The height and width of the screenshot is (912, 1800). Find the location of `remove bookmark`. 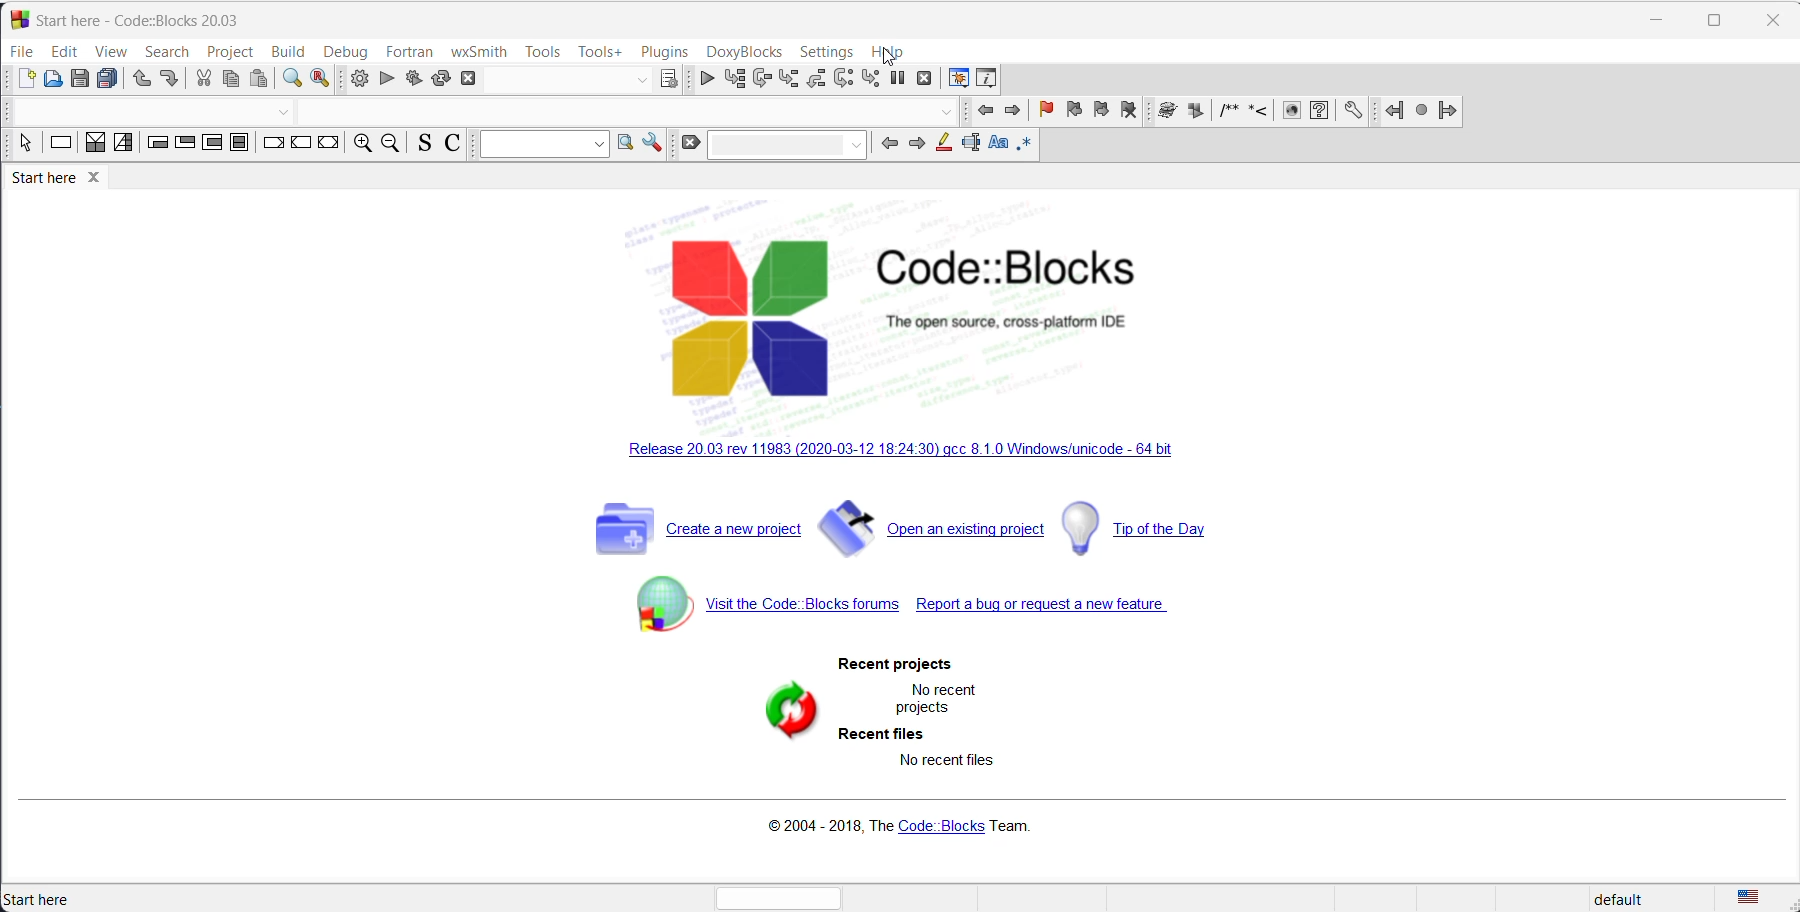

remove bookmark is located at coordinates (1132, 111).